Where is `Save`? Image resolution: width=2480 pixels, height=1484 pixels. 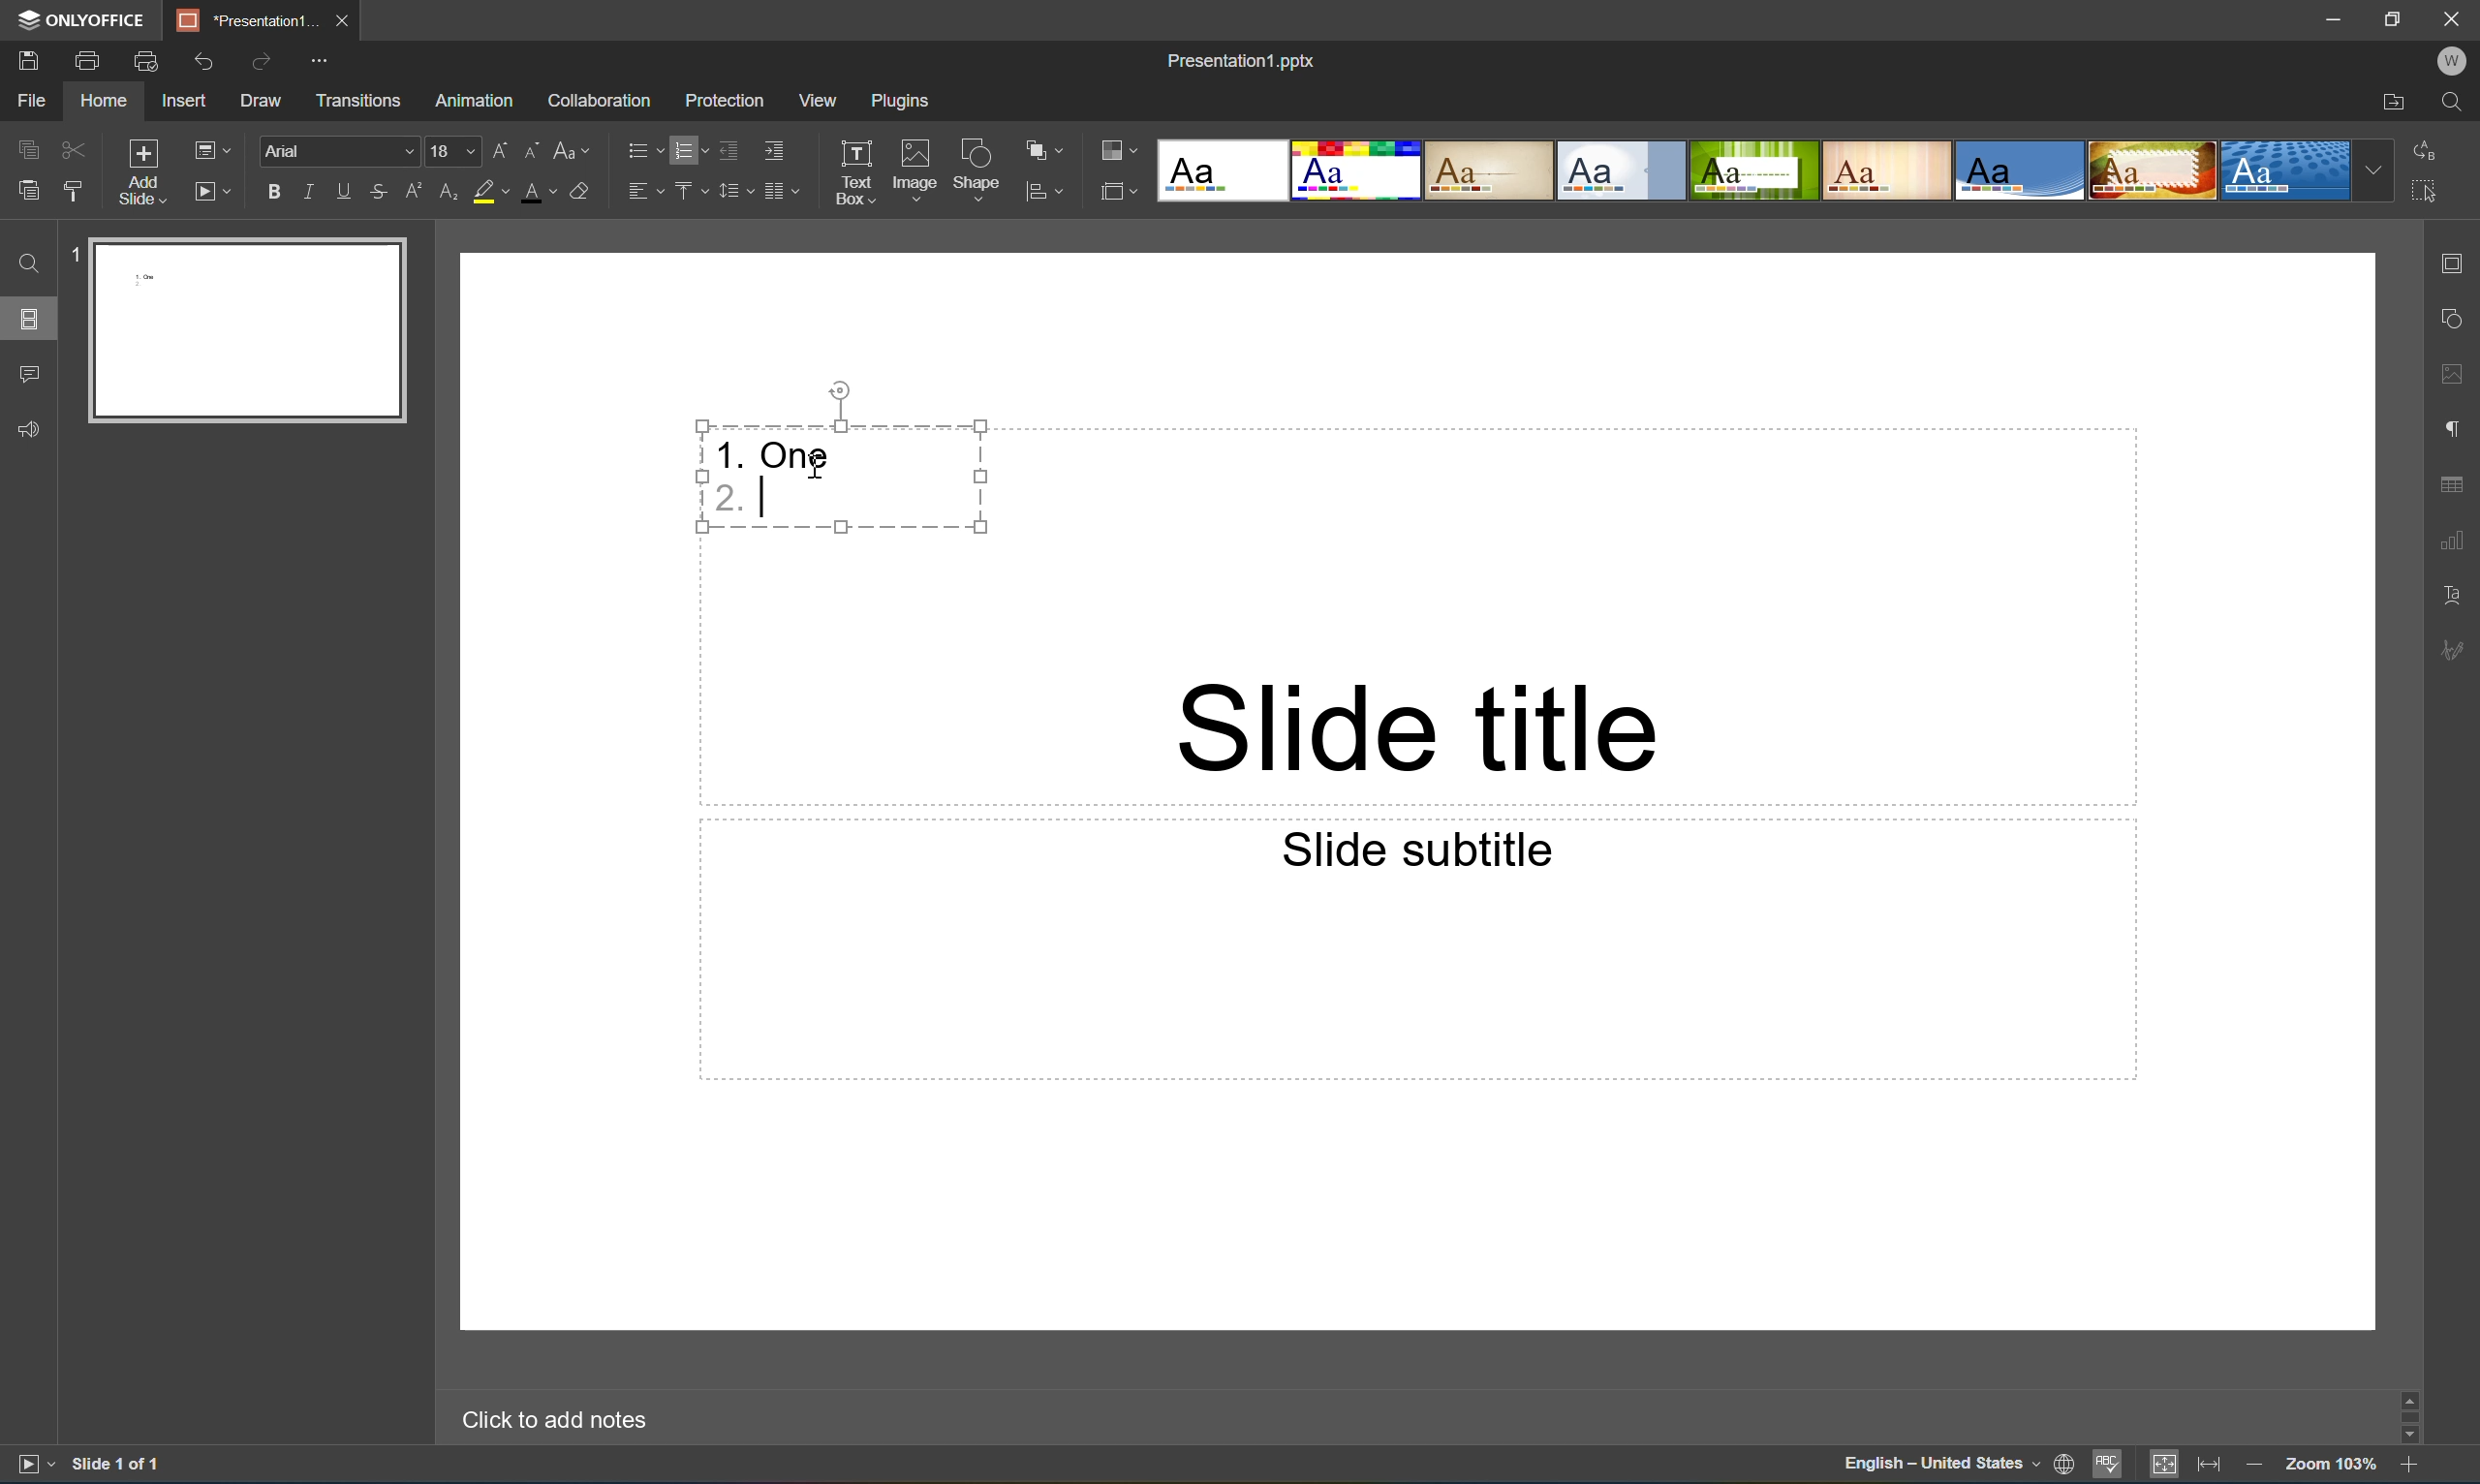 Save is located at coordinates (25, 59).